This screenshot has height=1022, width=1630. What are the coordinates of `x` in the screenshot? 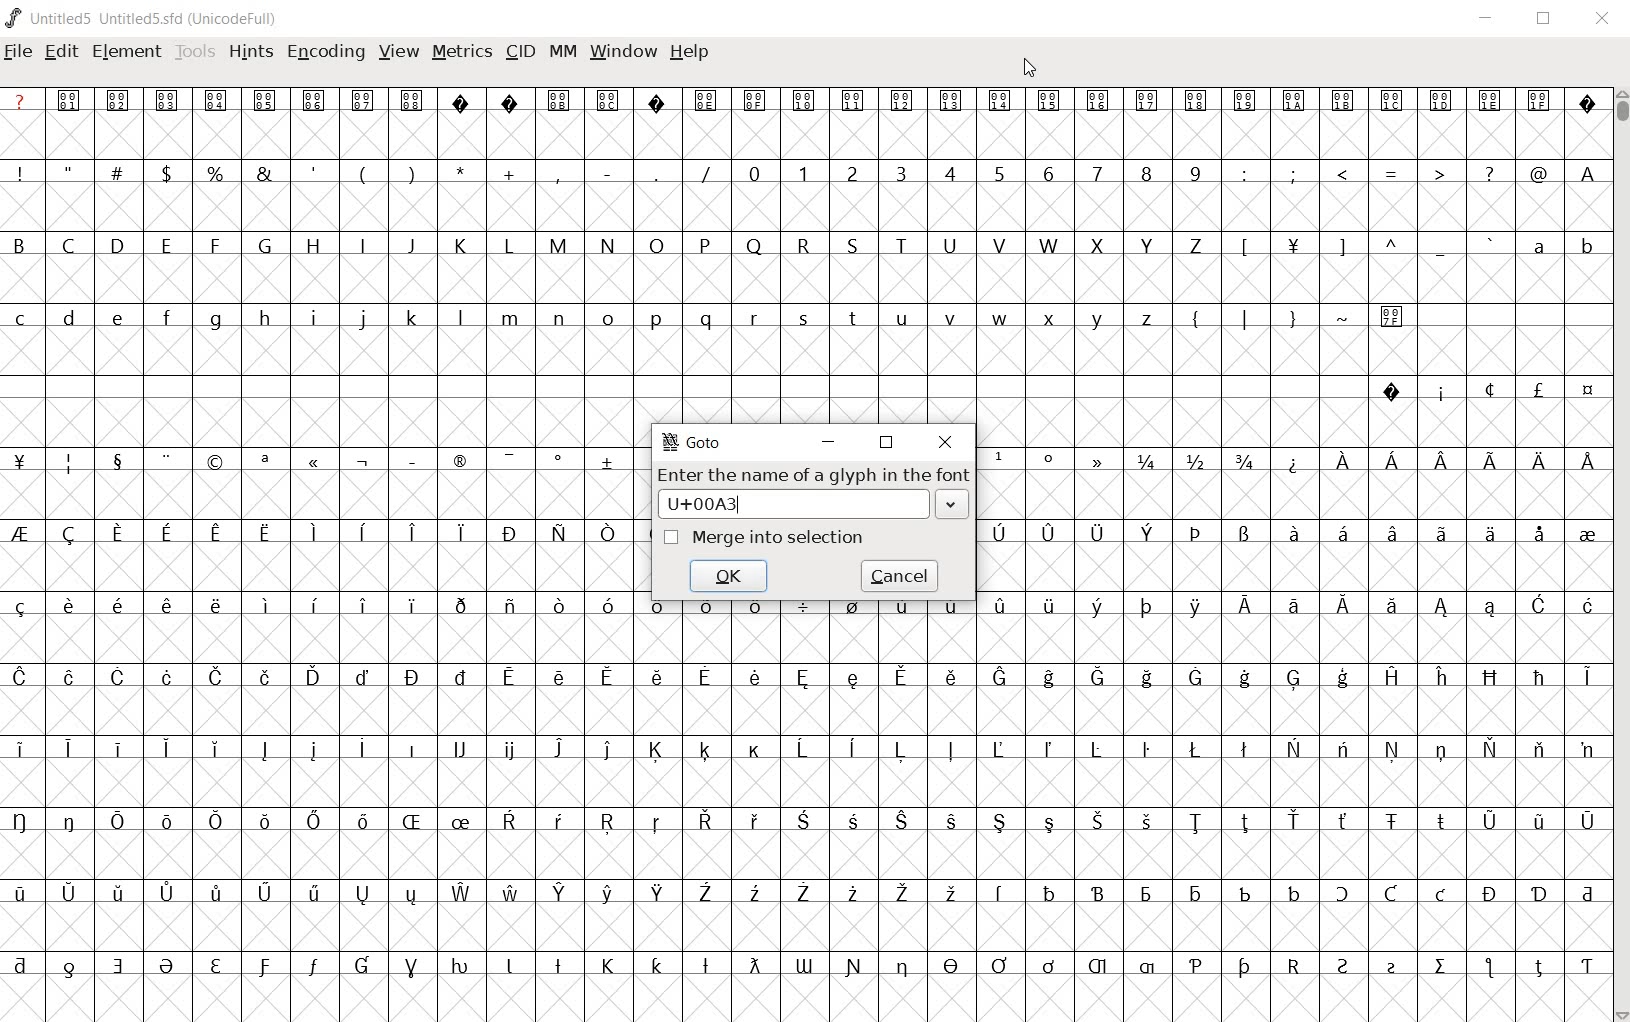 It's located at (1051, 318).